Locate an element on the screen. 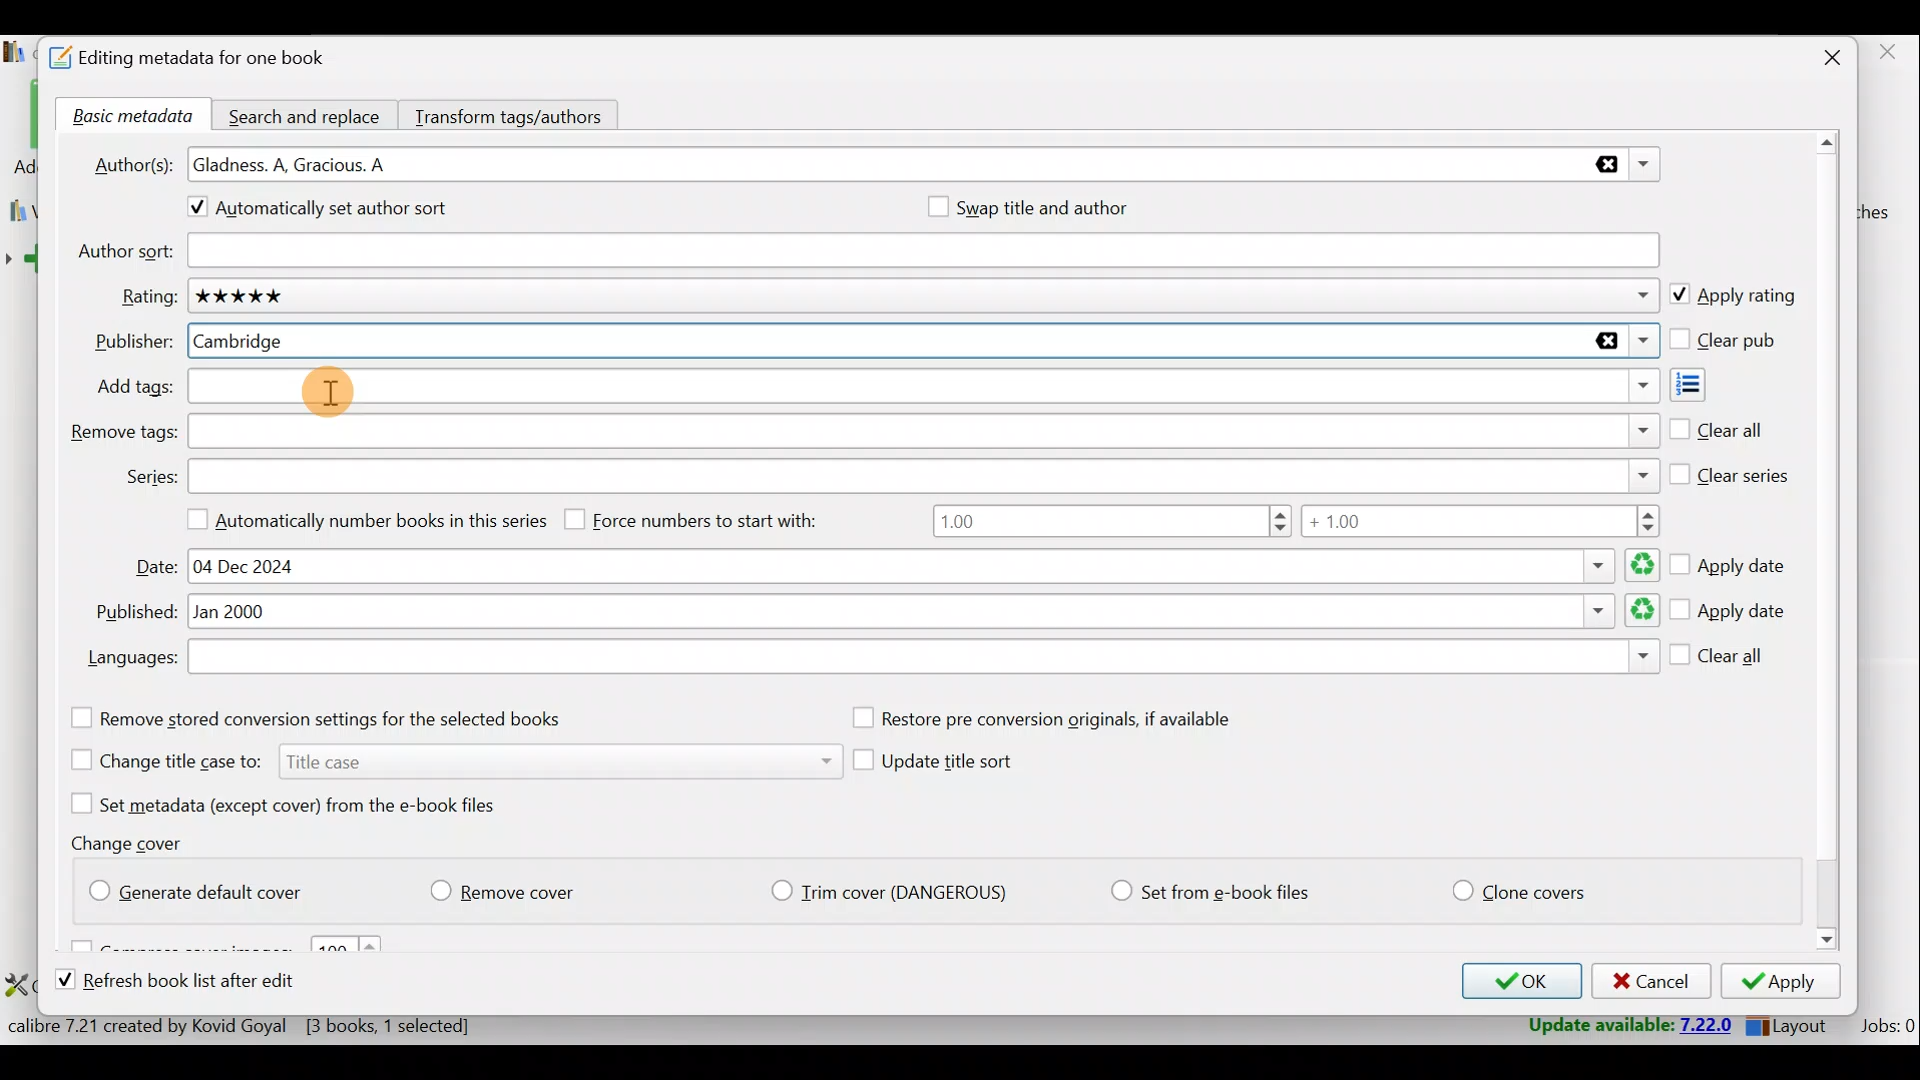 This screenshot has width=1920, height=1080. Cursor is located at coordinates (329, 393).